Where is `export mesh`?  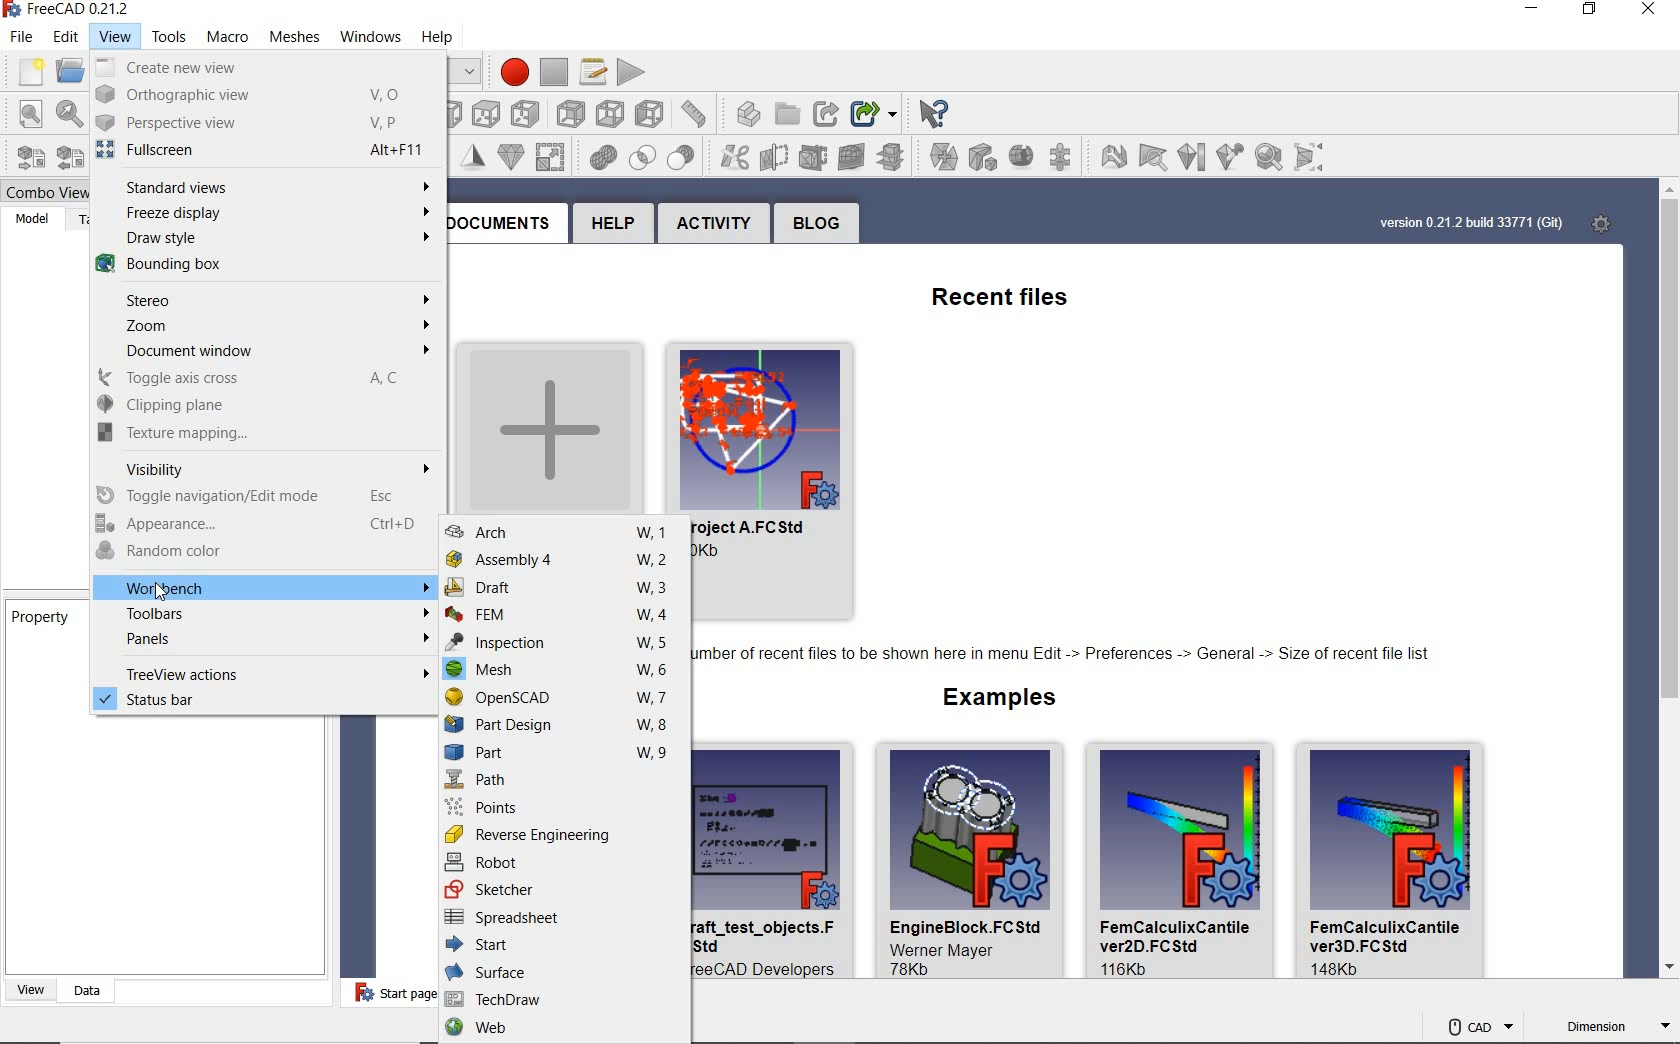 export mesh is located at coordinates (67, 156).